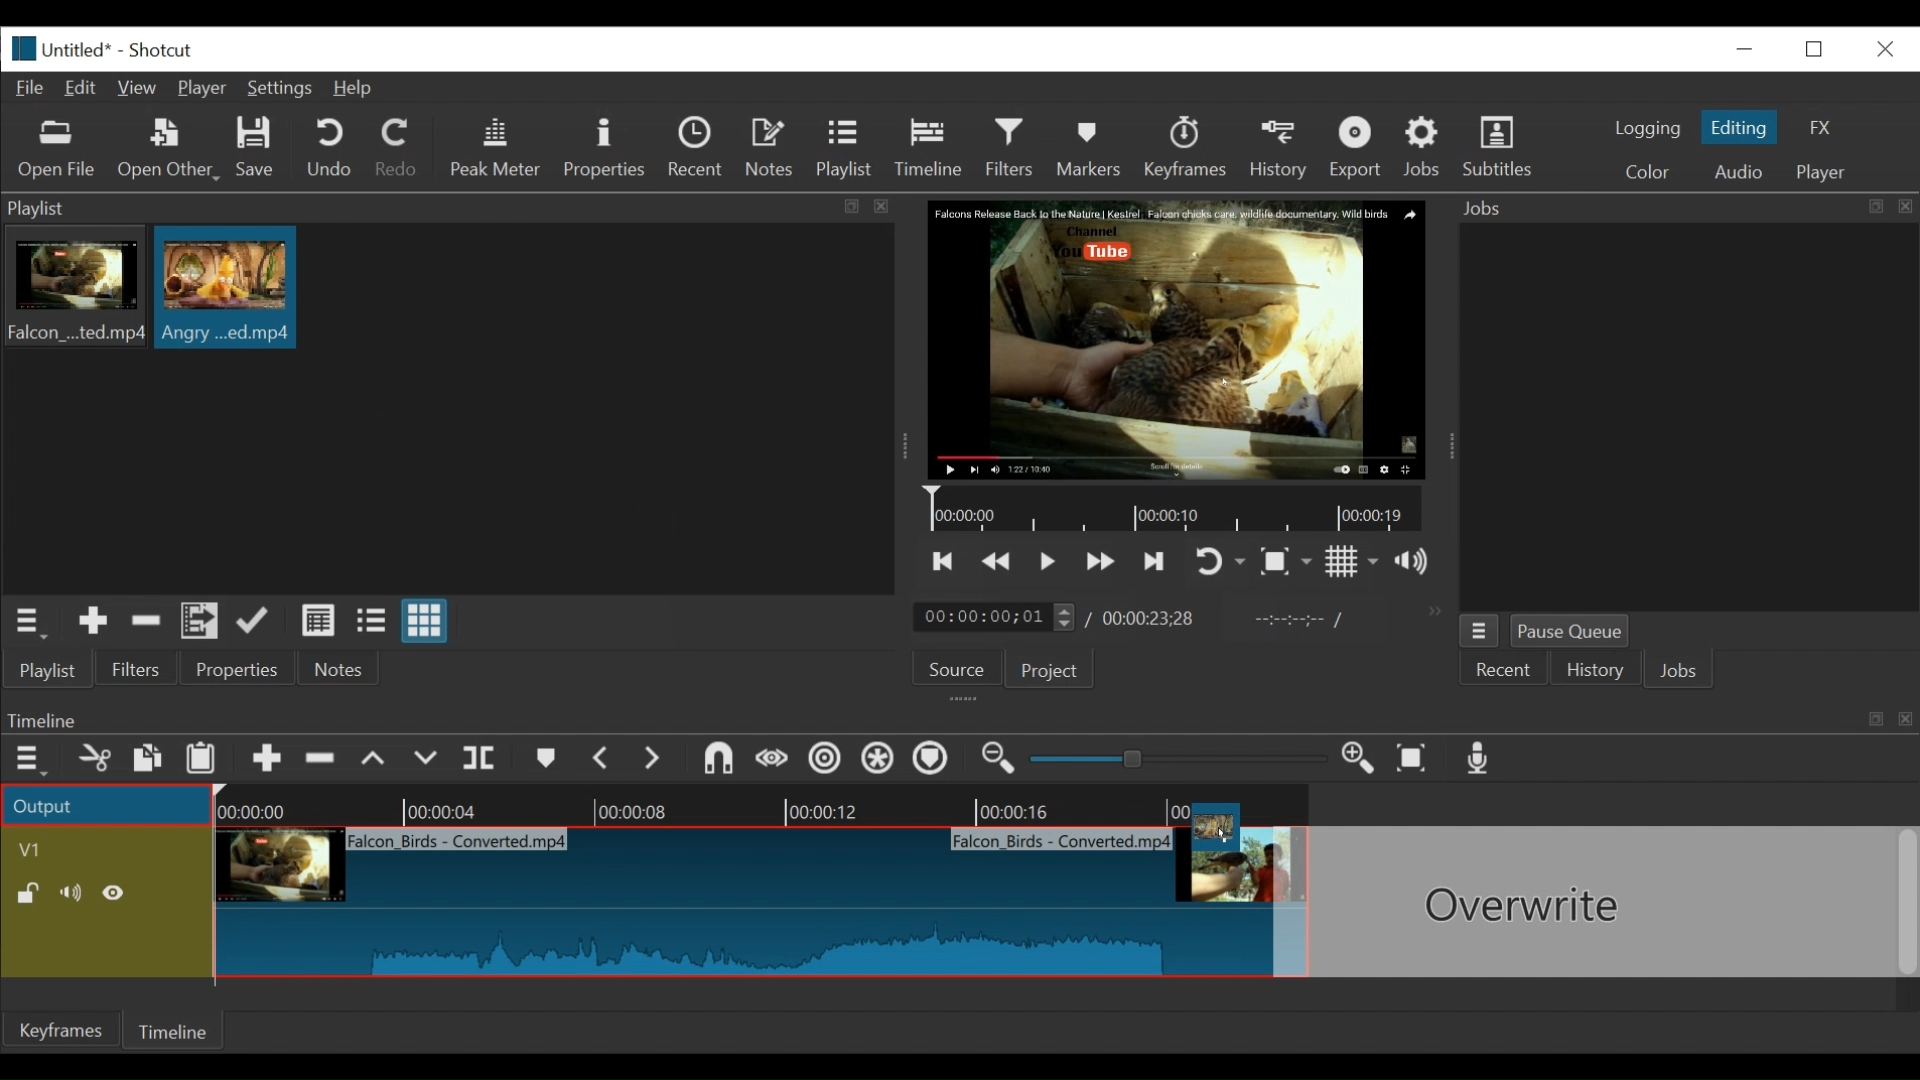  What do you see at coordinates (339, 669) in the screenshot?
I see `Notes` at bounding box center [339, 669].